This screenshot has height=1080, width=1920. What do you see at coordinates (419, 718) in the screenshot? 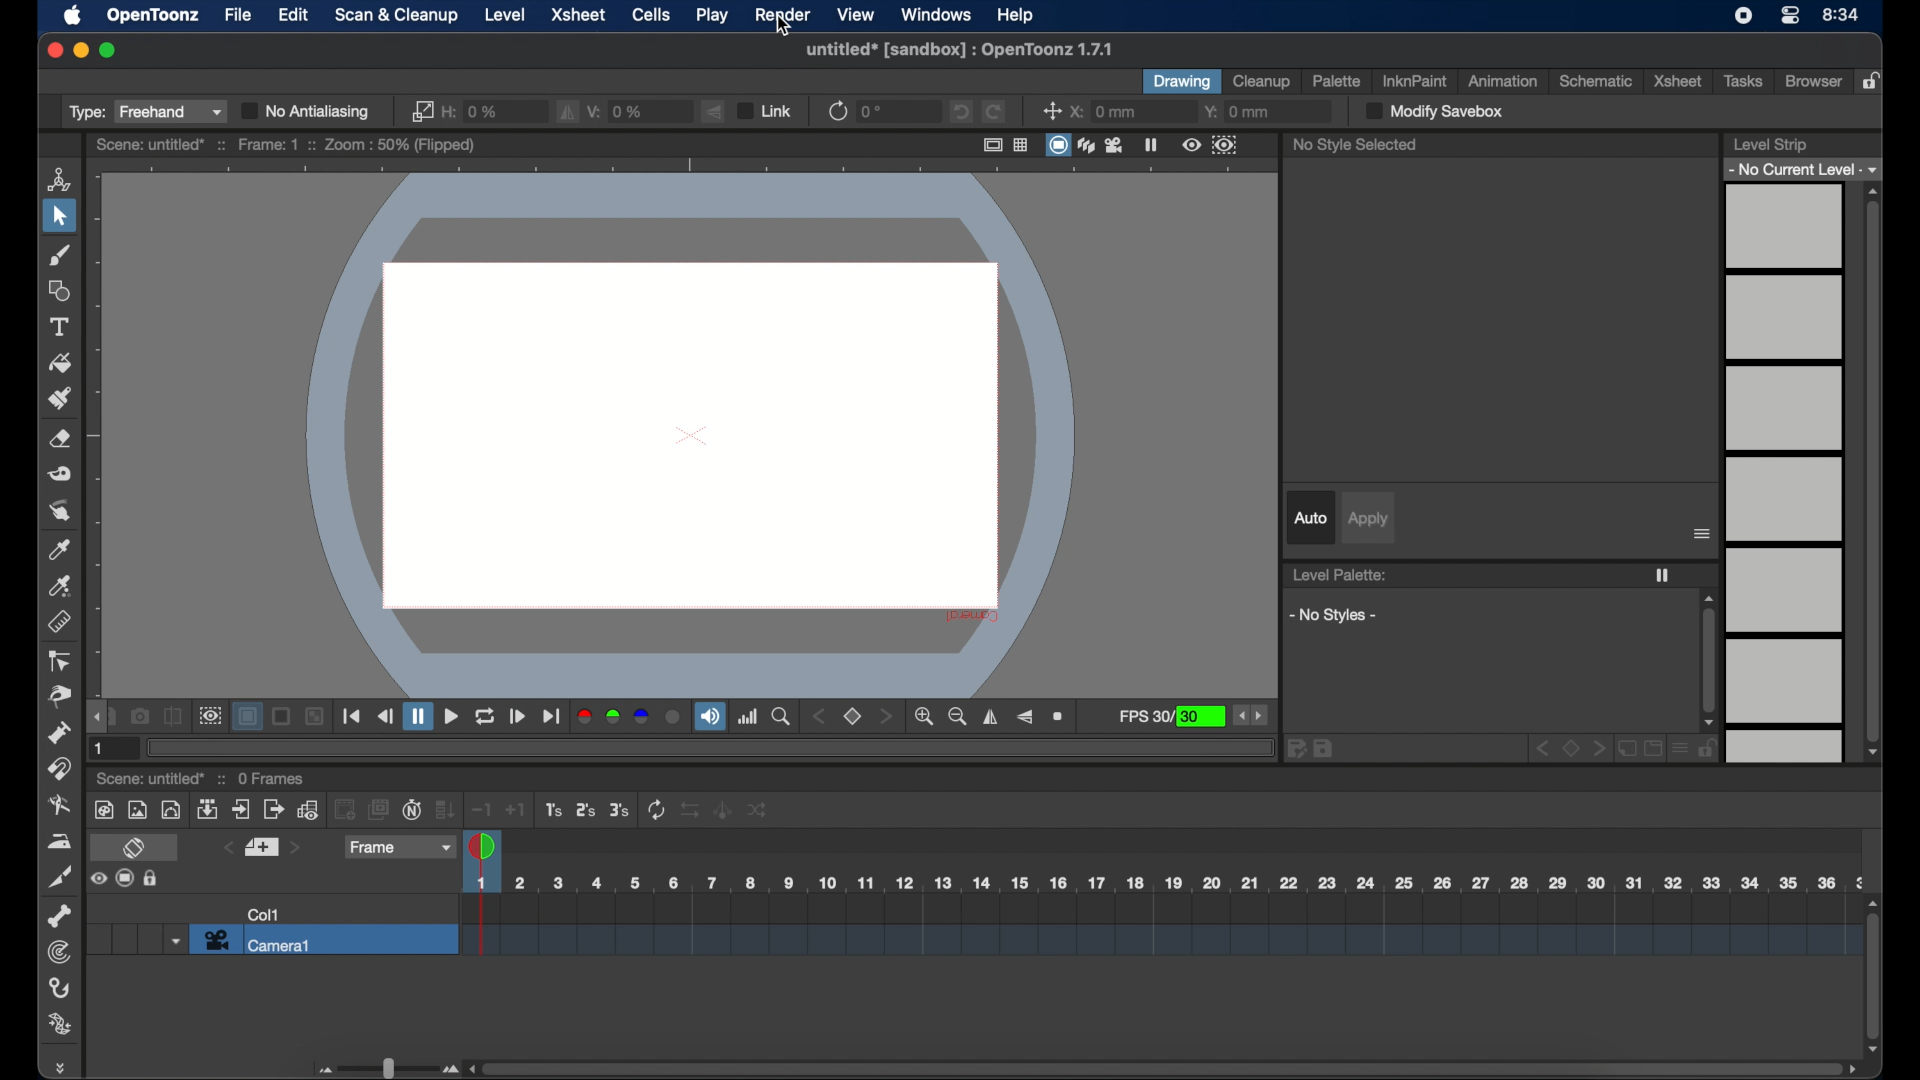
I see `` at bounding box center [419, 718].